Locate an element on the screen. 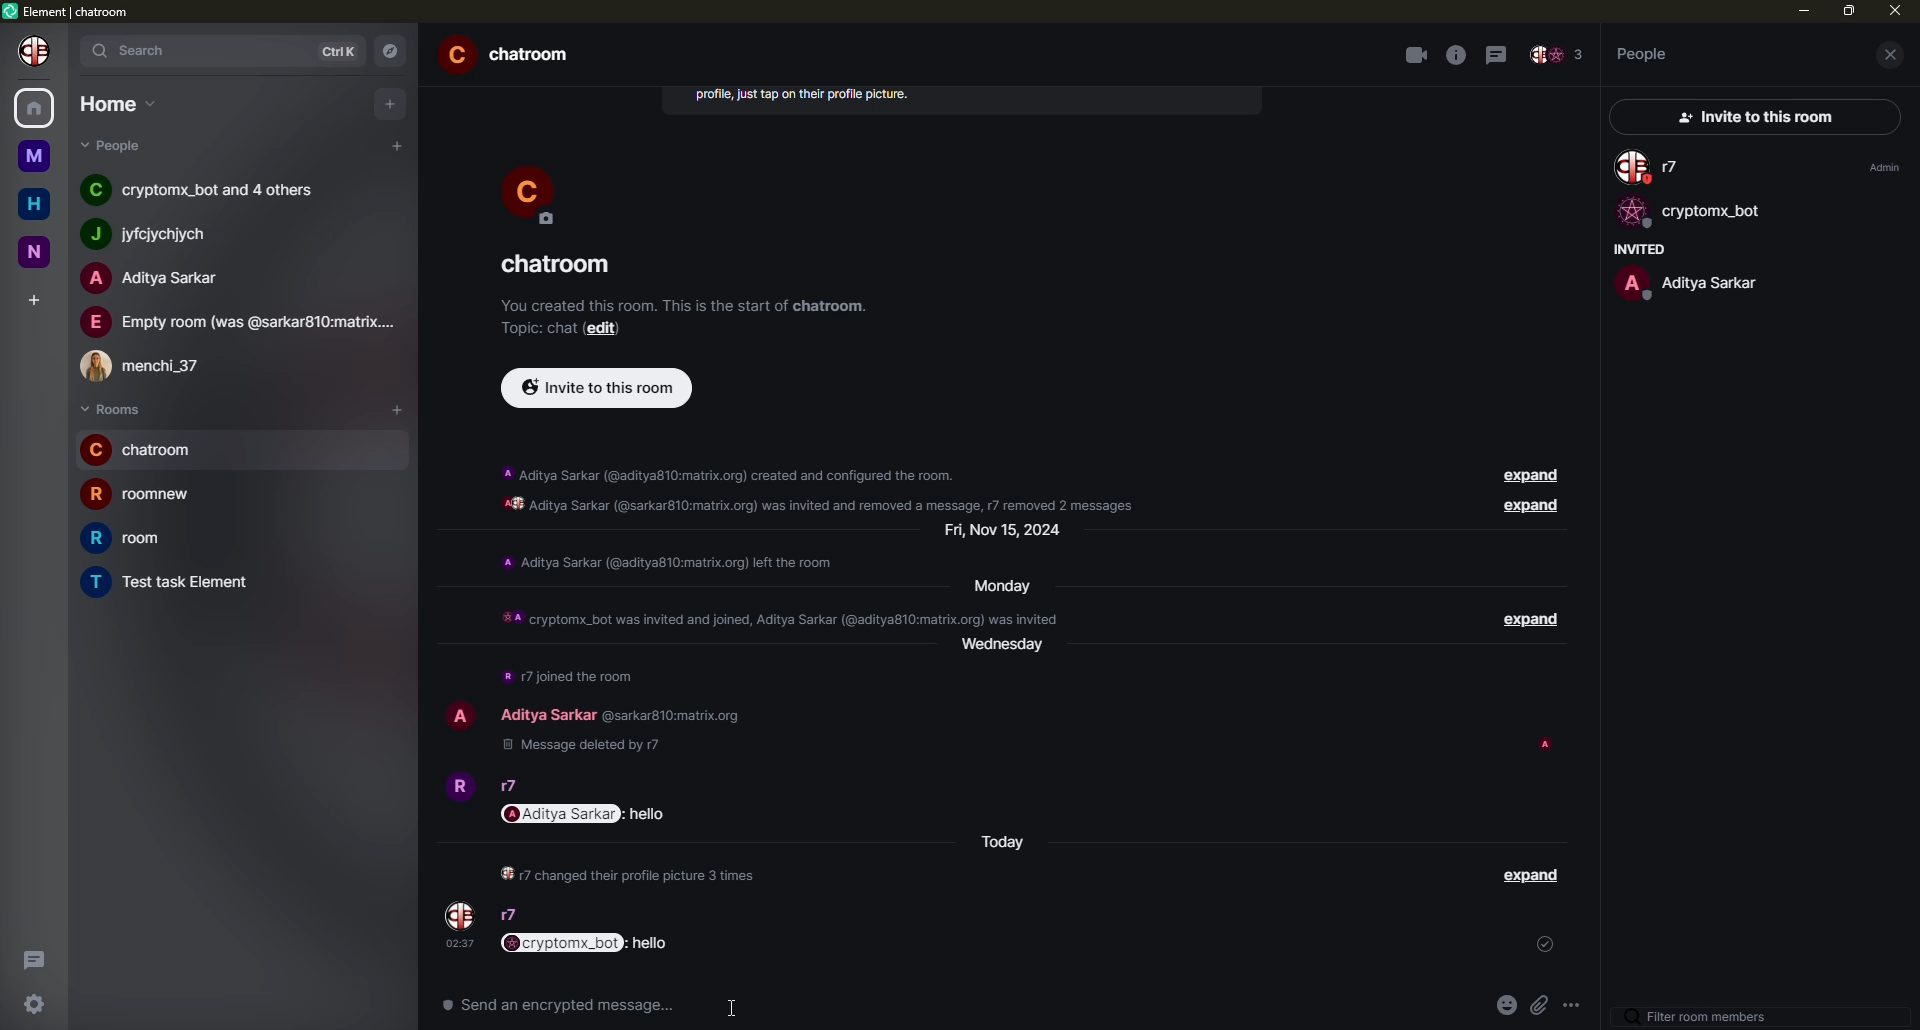 The width and height of the screenshot is (1920, 1030). message is located at coordinates (585, 814).